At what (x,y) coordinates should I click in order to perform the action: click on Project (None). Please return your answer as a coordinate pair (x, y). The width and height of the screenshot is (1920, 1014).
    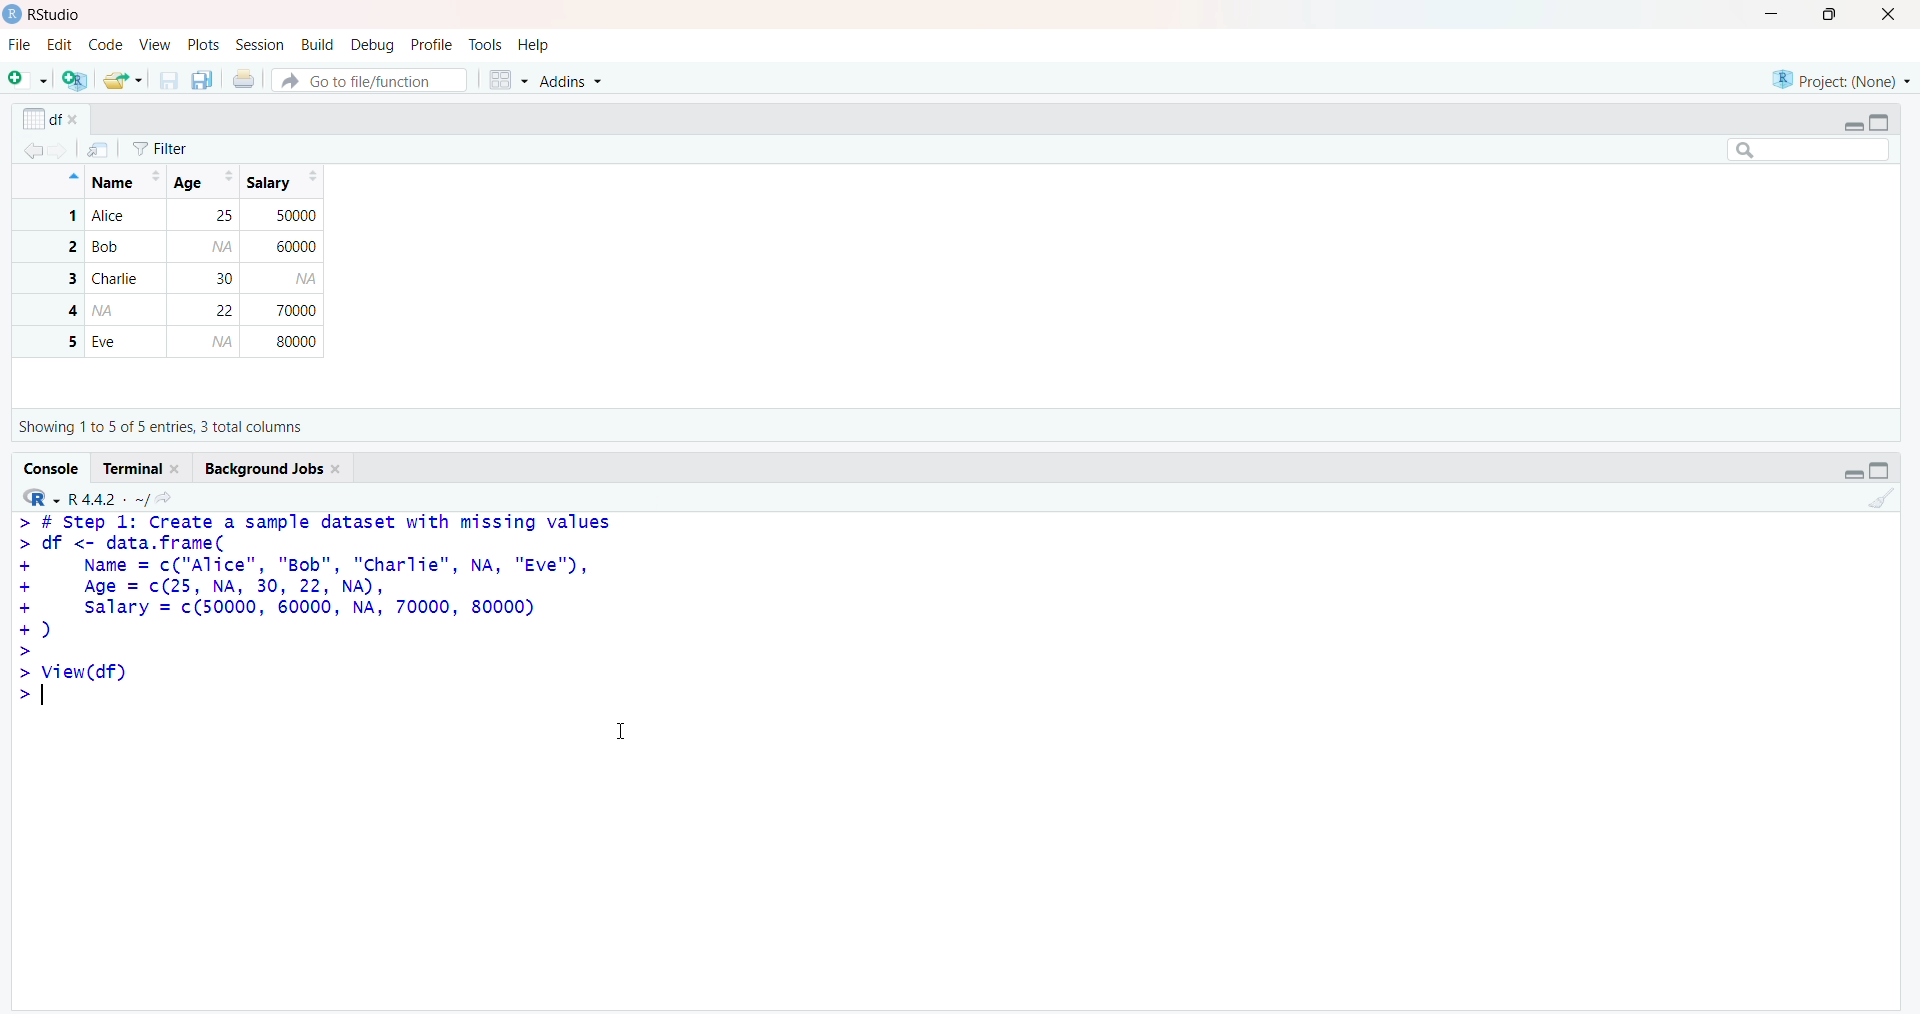
    Looking at the image, I should click on (1840, 79).